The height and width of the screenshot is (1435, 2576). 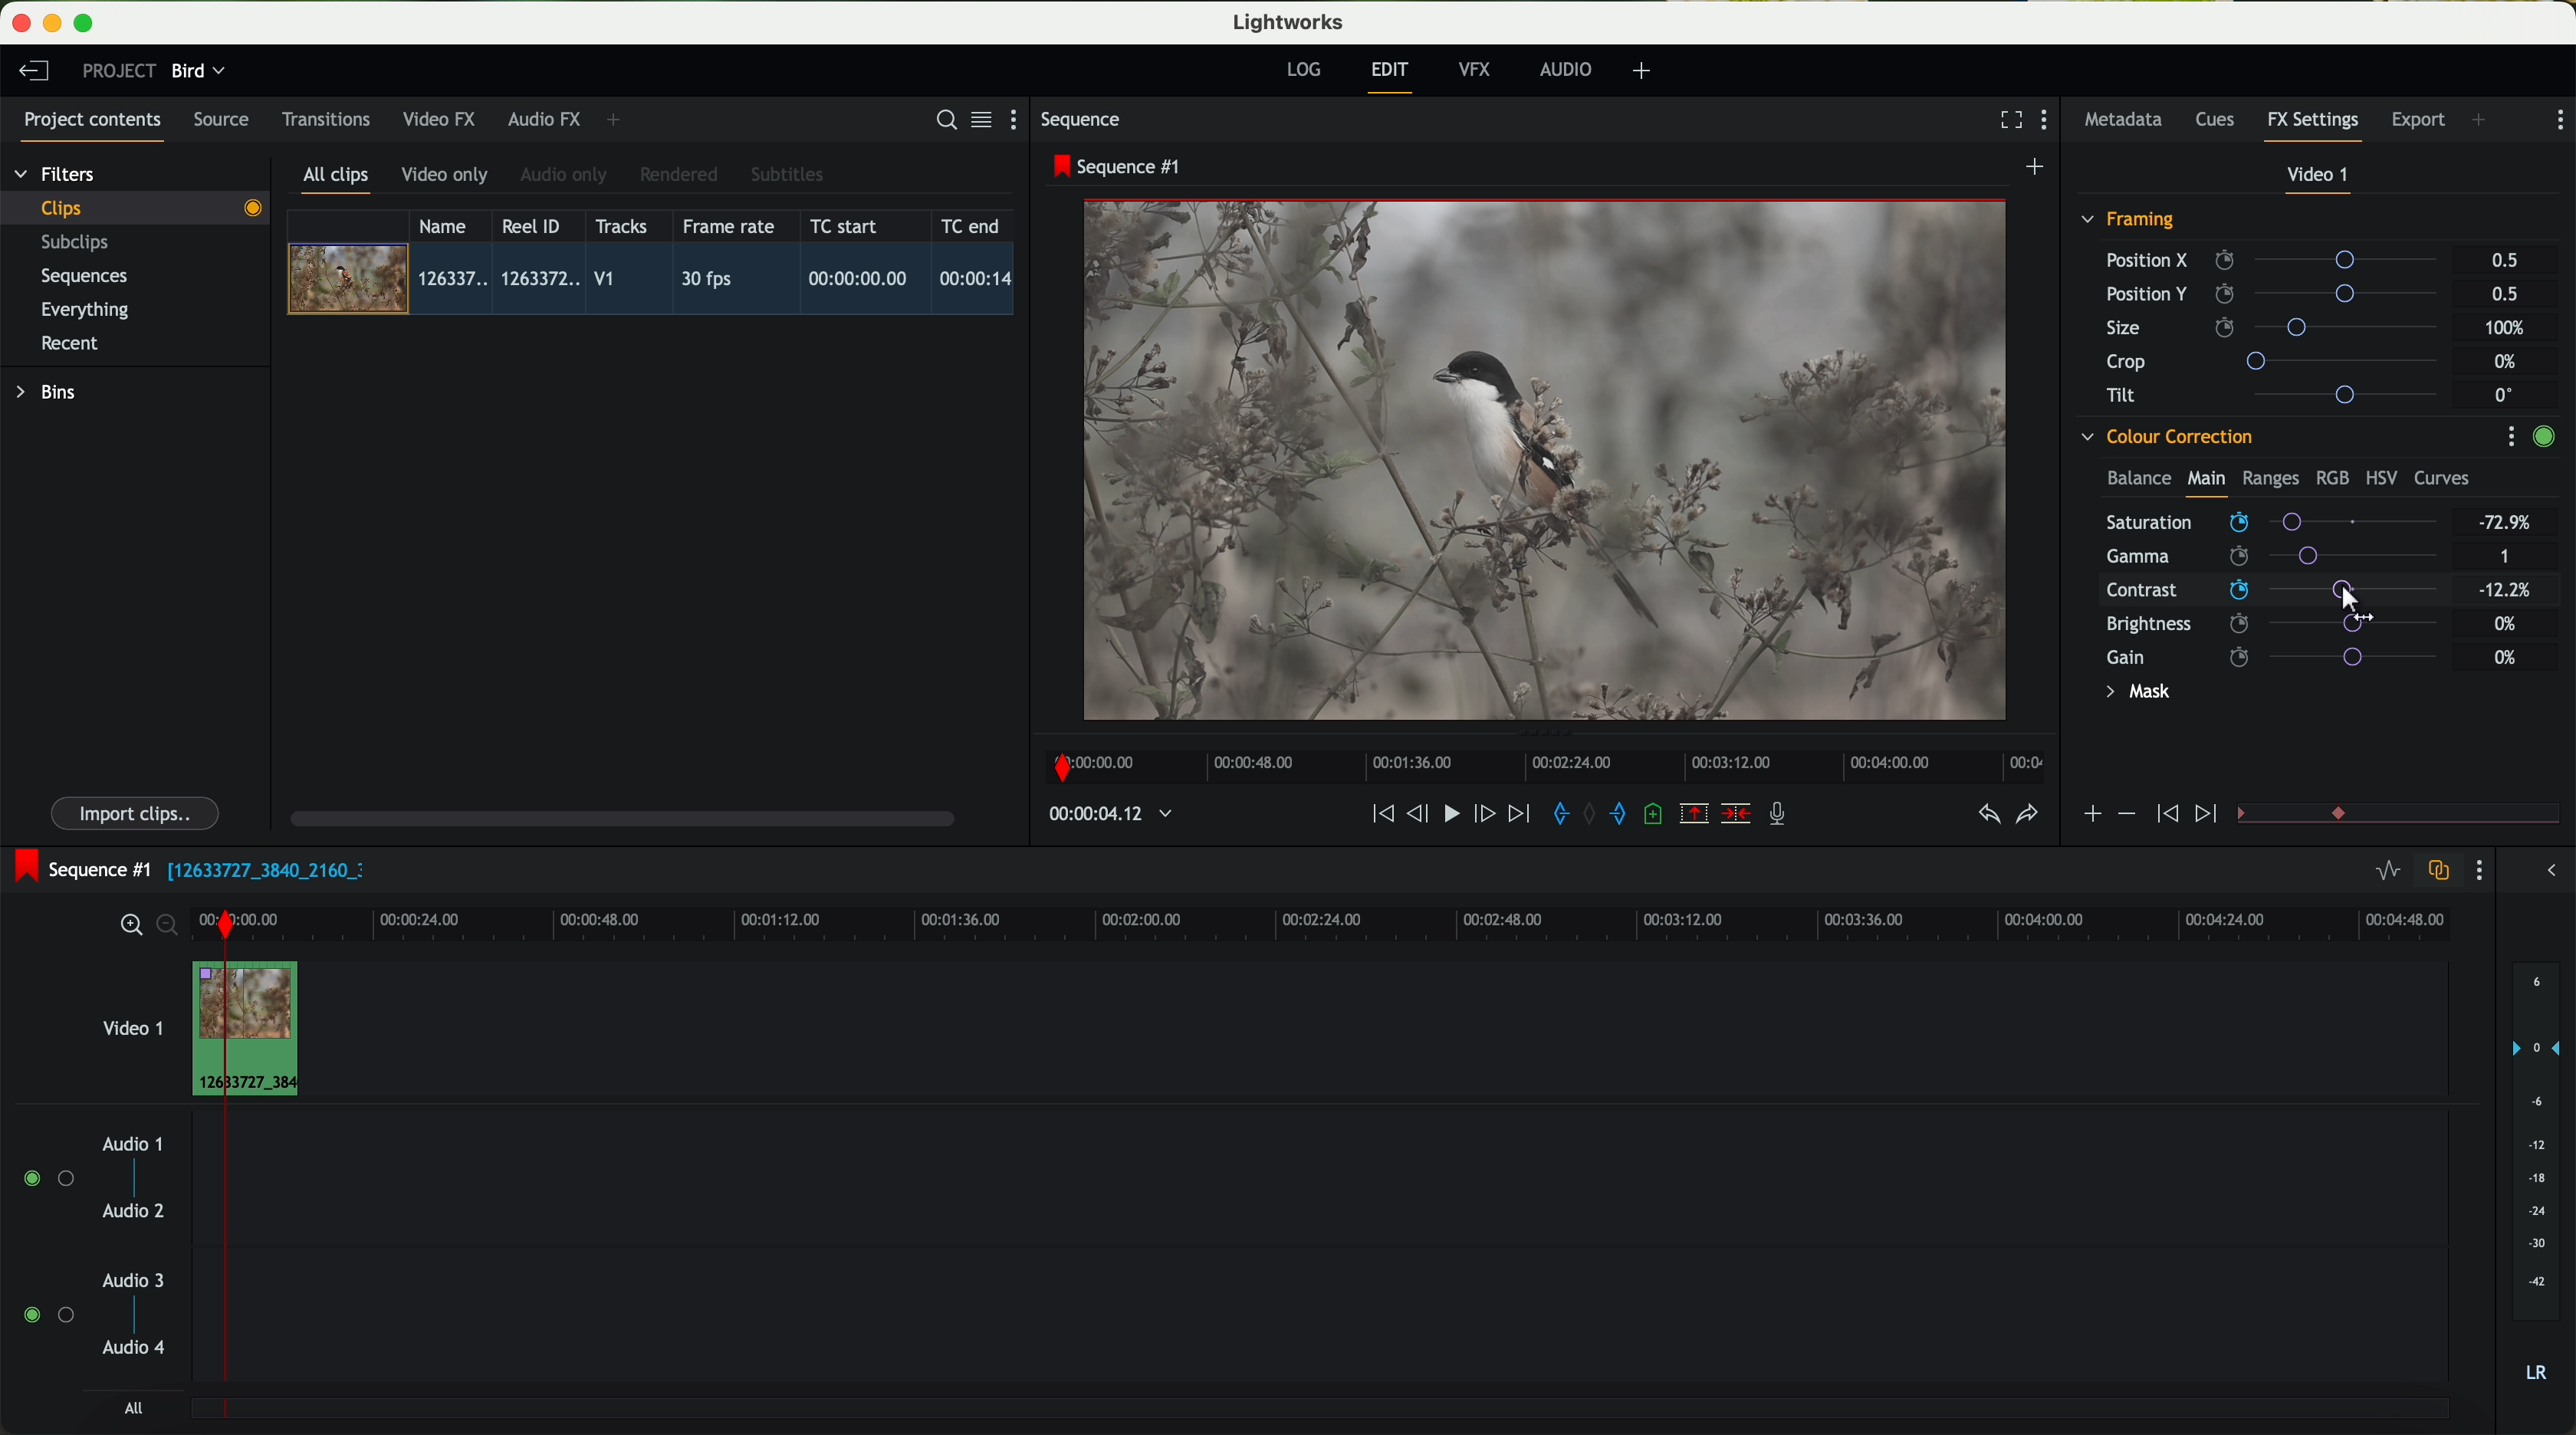 I want to click on sequence #1, so click(x=77, y=869).